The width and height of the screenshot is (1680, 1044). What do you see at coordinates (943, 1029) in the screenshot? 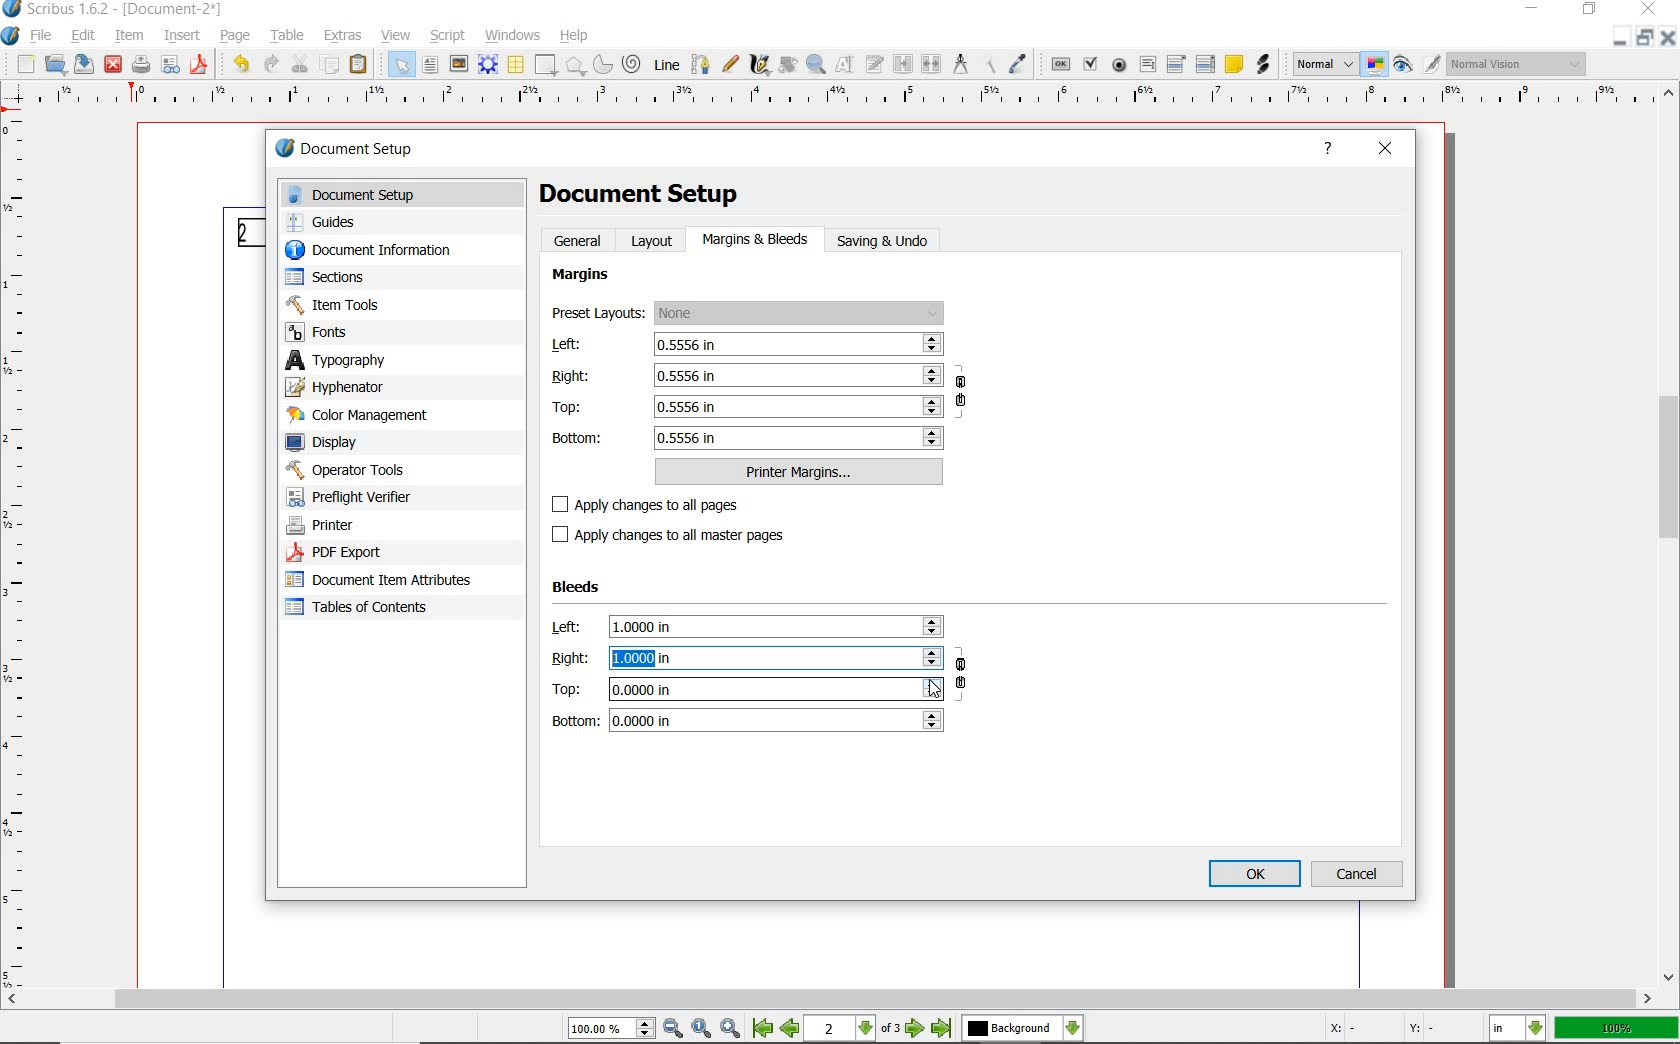
I see `Last Page` at bounding box center [943, 1029].